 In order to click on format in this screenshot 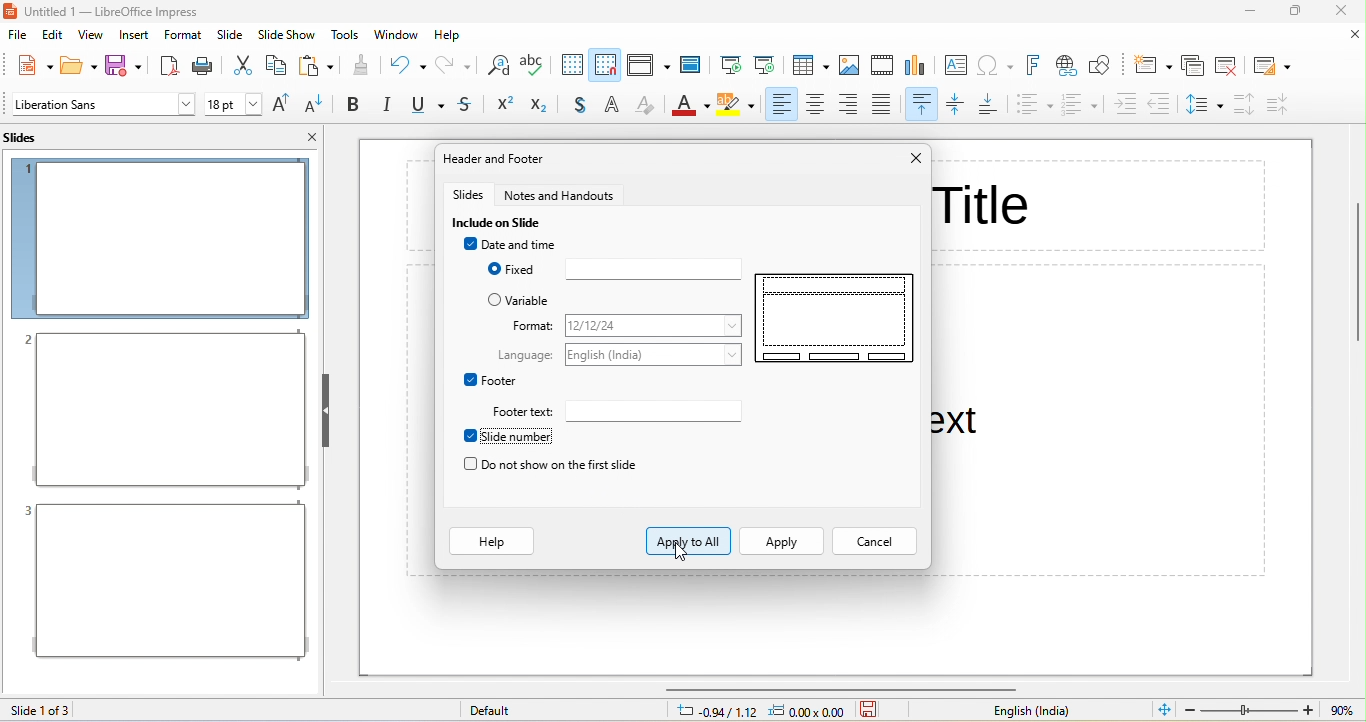, I will do `click(183, 34)`.